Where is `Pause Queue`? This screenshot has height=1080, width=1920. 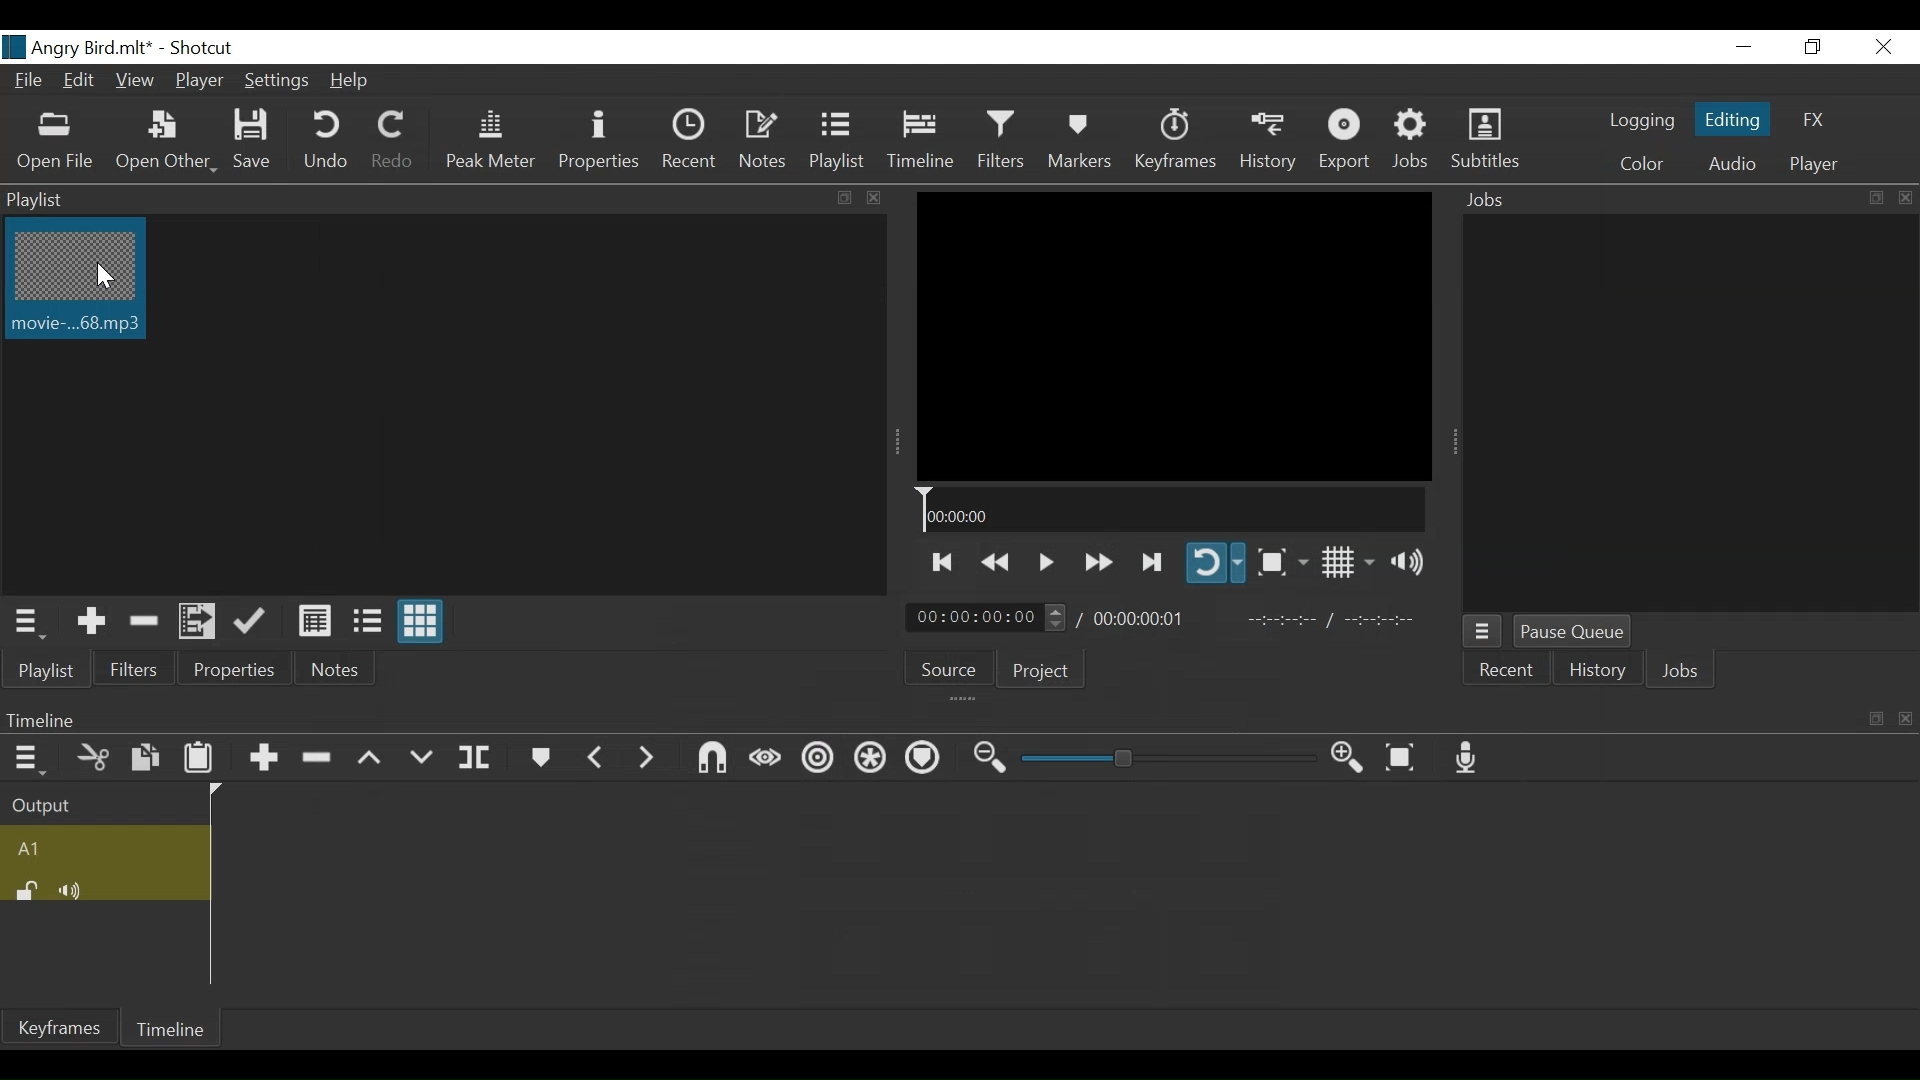
Pause Queue is located at coordinates (1573, 631).